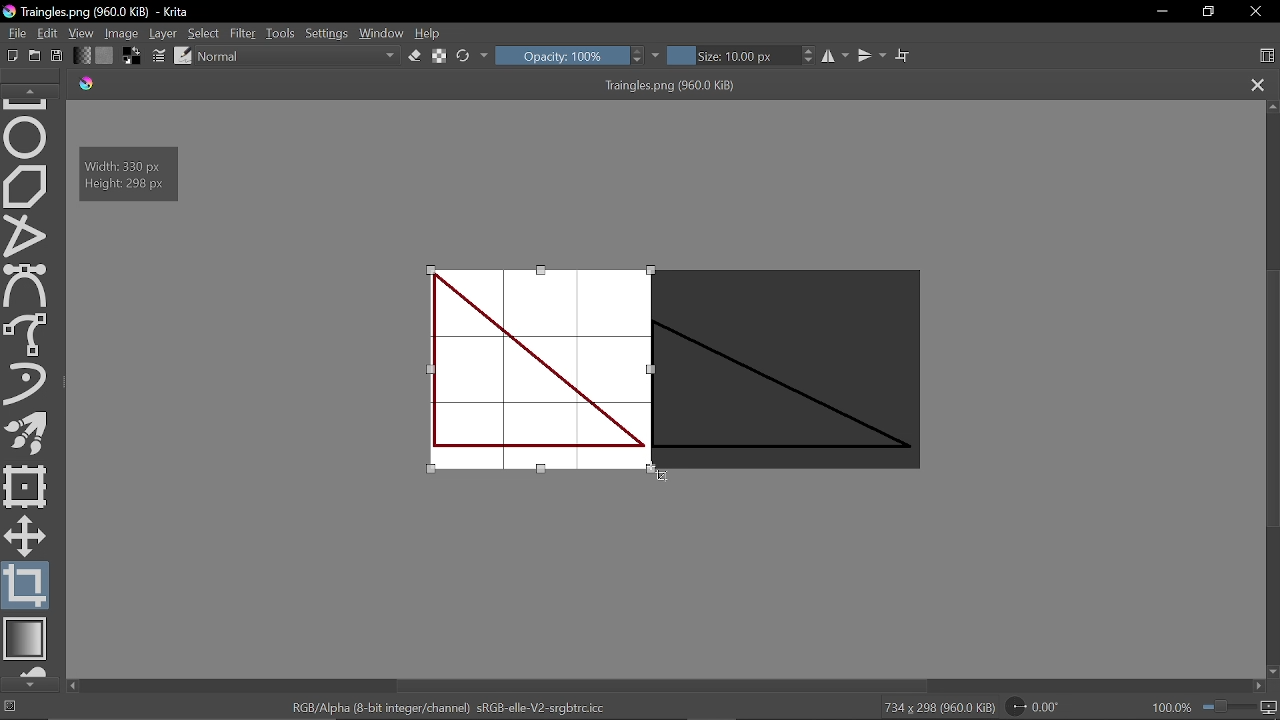 The height and width of the screenshot is (720, 1280). I want to click on Image, so click(123, 32).